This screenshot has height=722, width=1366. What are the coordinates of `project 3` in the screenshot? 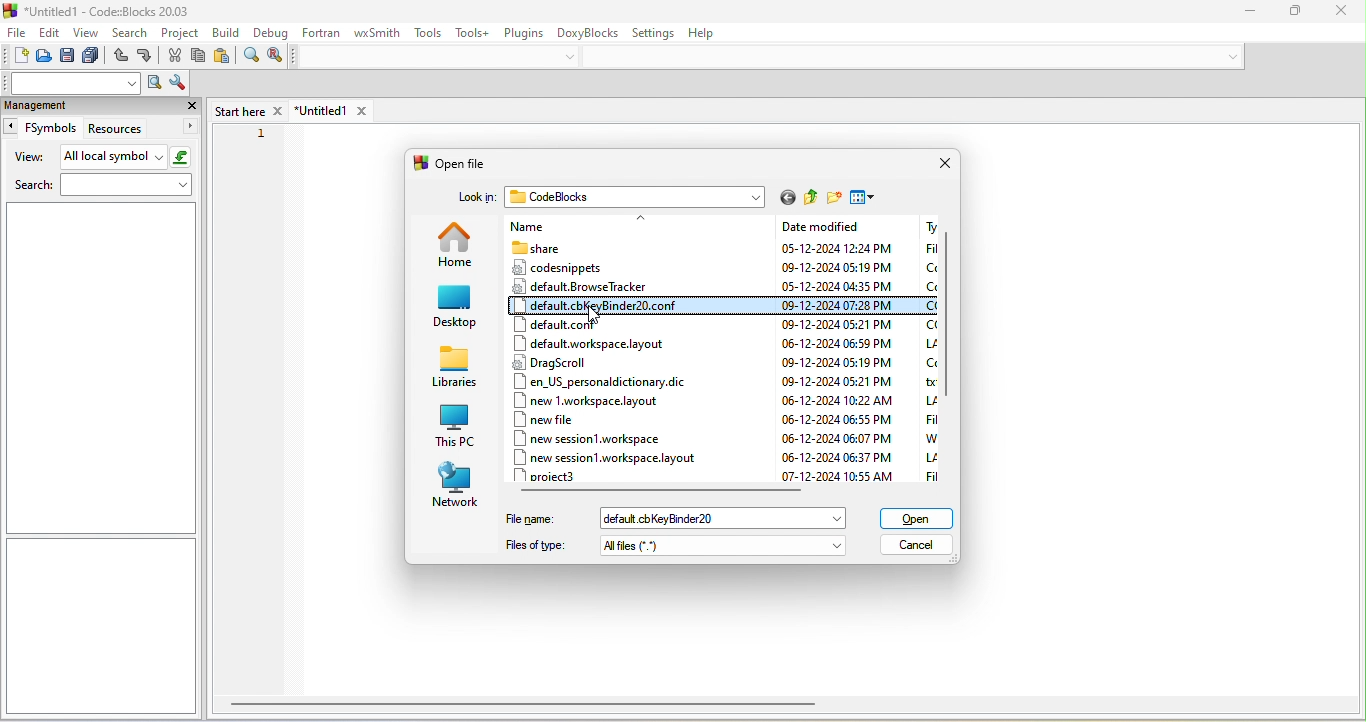 It's located at (561, 477).